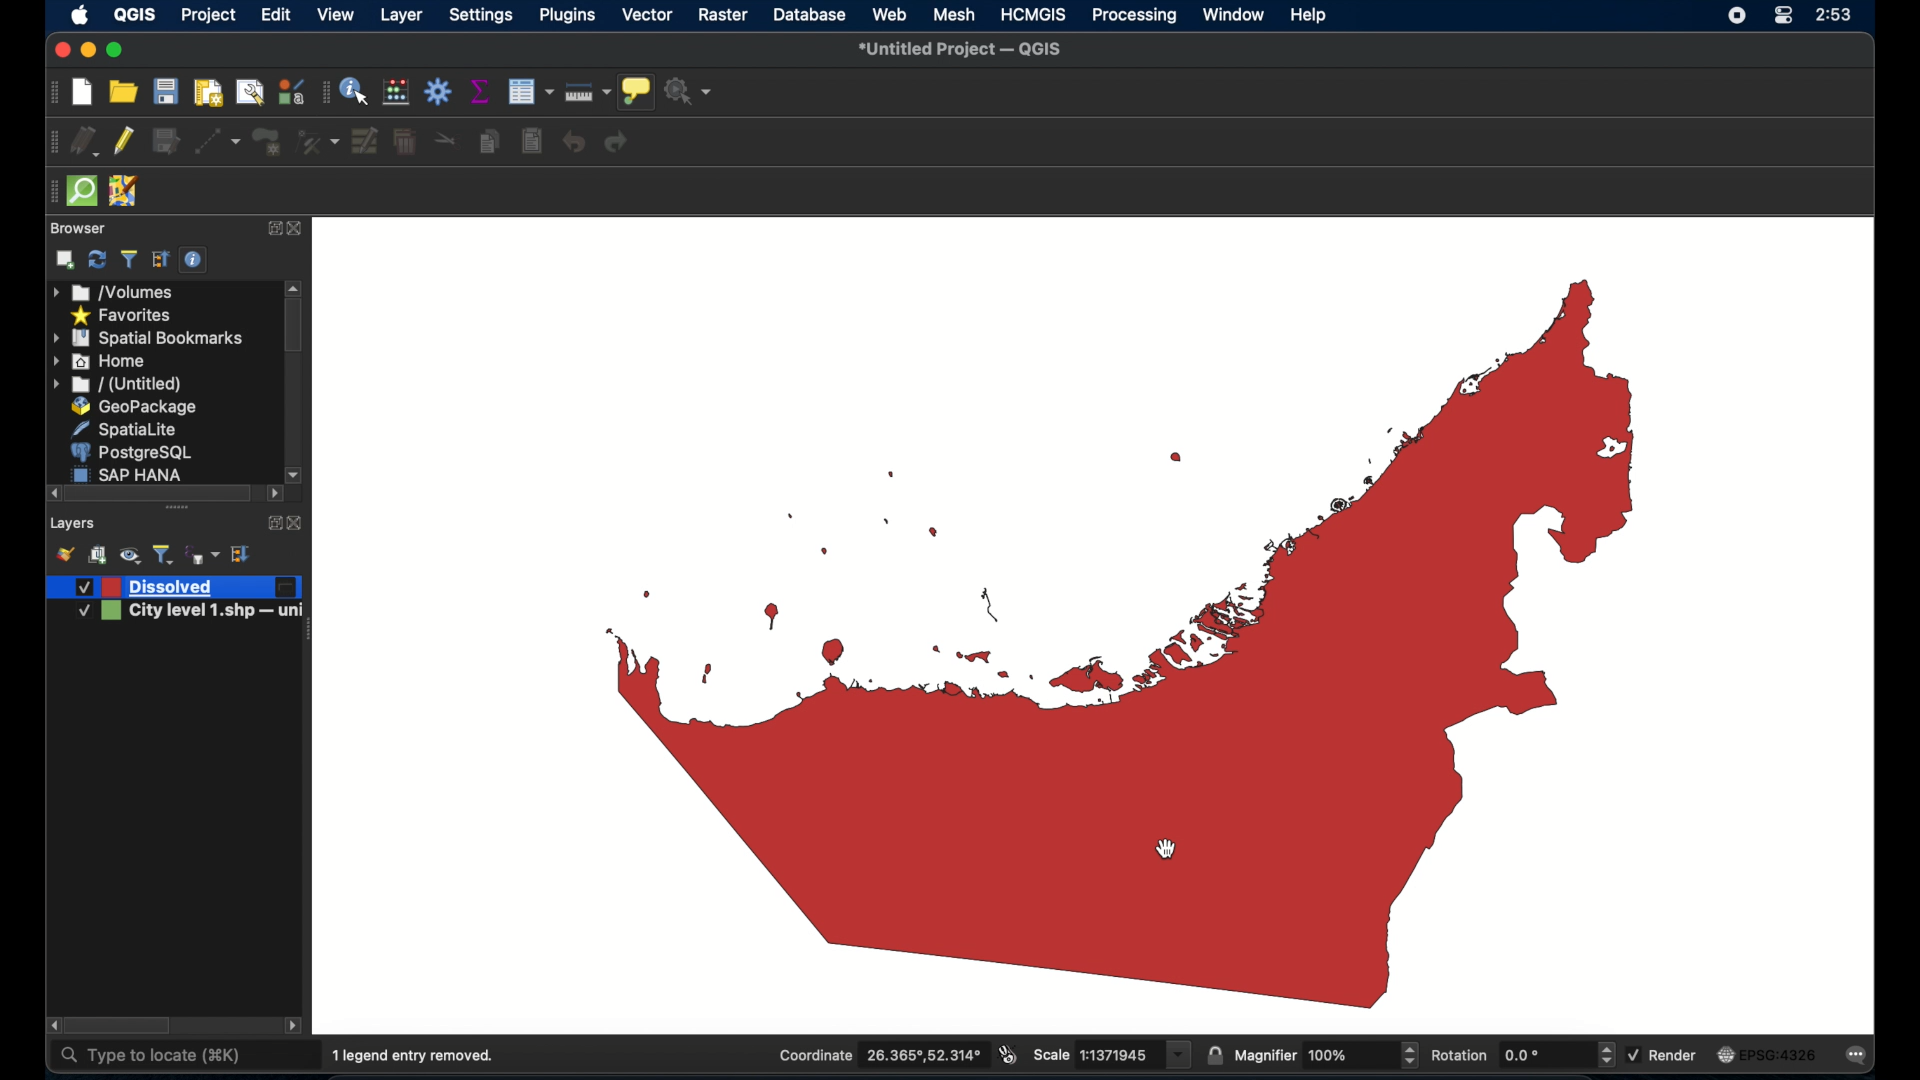 This screenshot has height=1080, width=1920. What do you see at coordinates (114, 291) in the screenshot?
I see `volumes` at bounding box center [114, 291].